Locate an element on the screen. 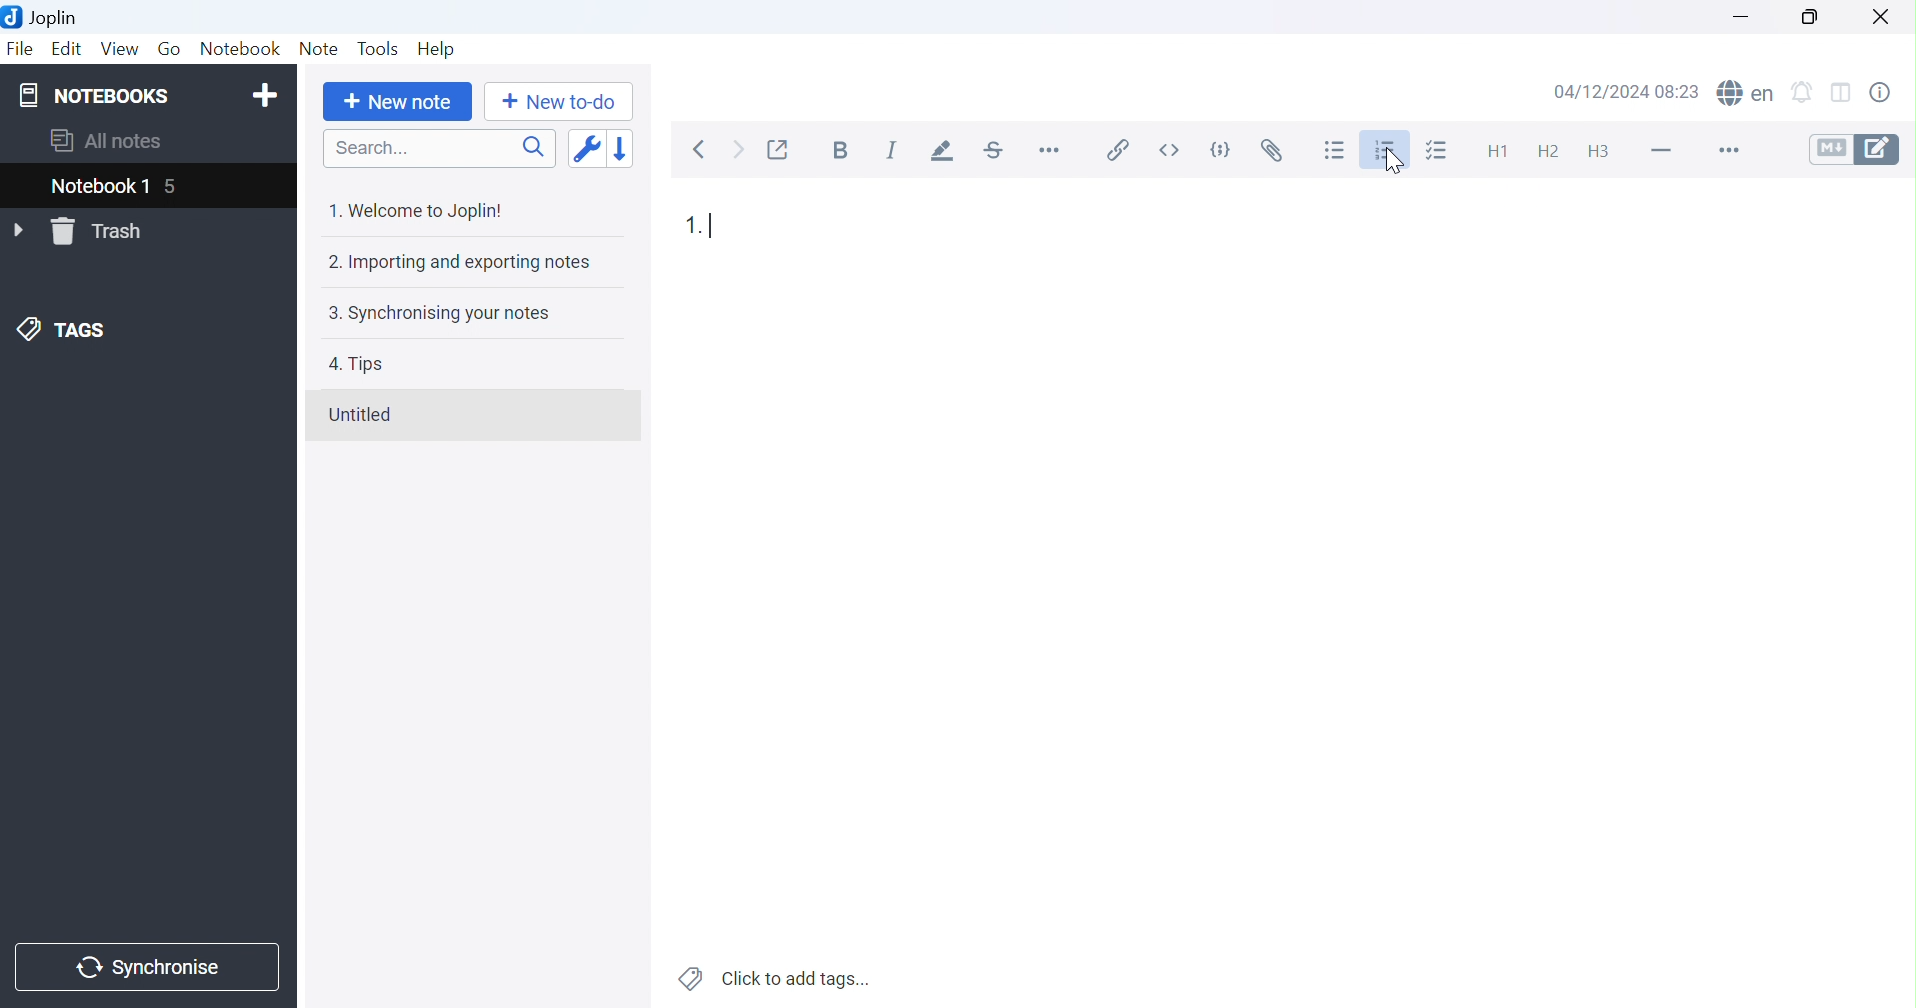 The height and width of the screenshot is (1008, 1916). Click to add tags is located at coordinates (775, 976).